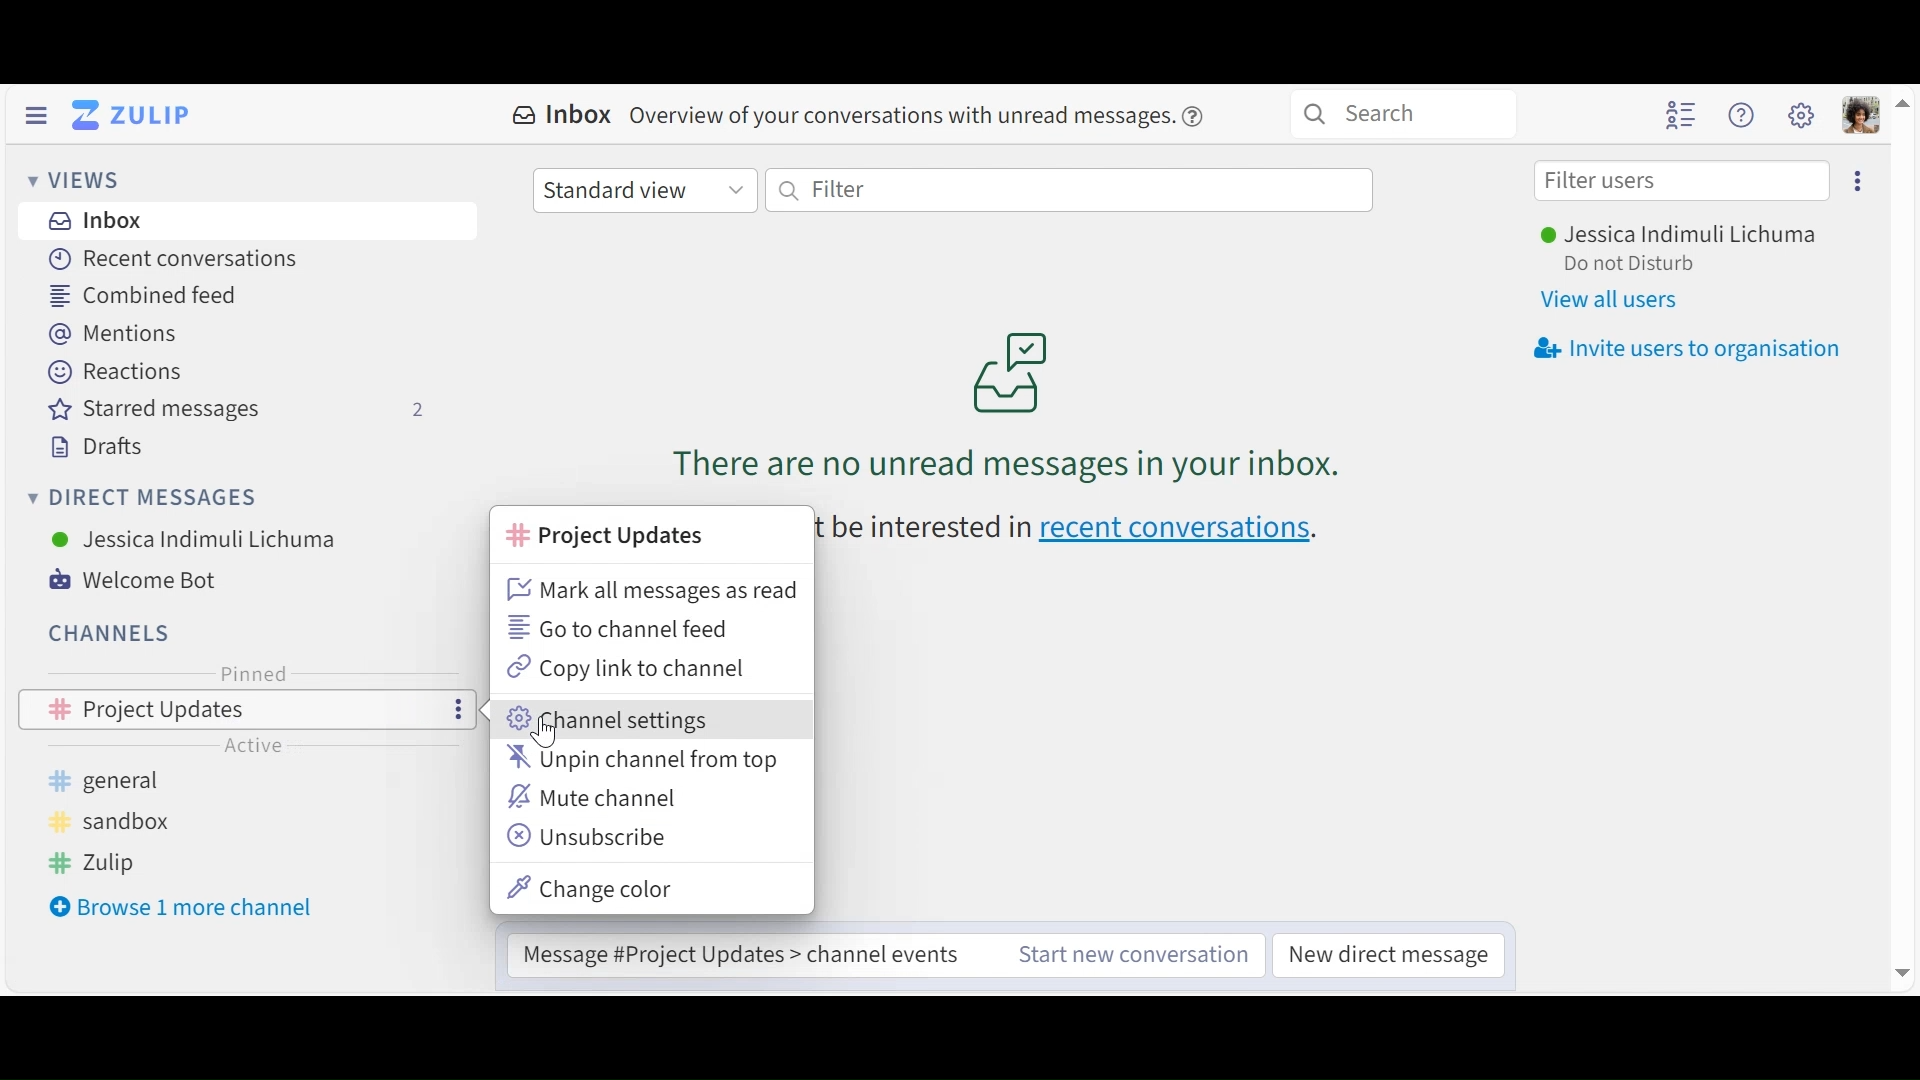 This screenshot has height=1080, width=1920. What do you see at coordinates (153, 295) in the screenshot?
I see `Combined feed` at bounding box center [153, 295].